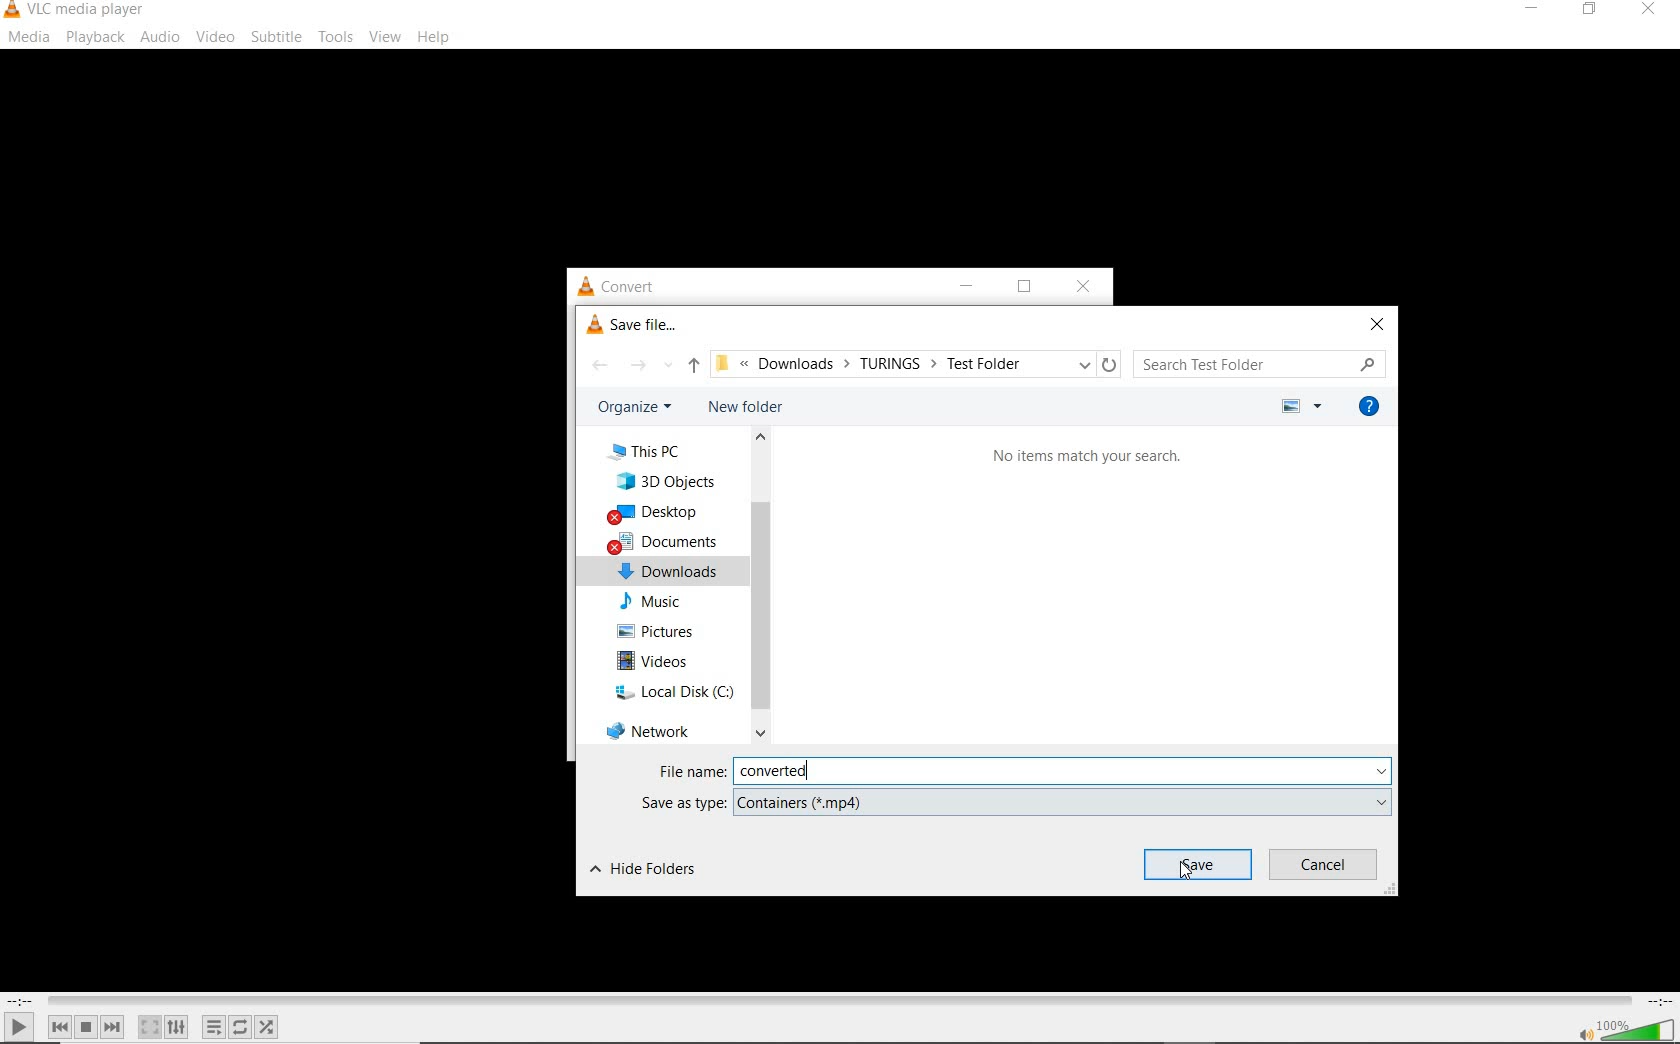 The image size is (1680, 1044). Describe the element at coordinates (644, 870) in the screenshot. I see `hide folders` at that location.